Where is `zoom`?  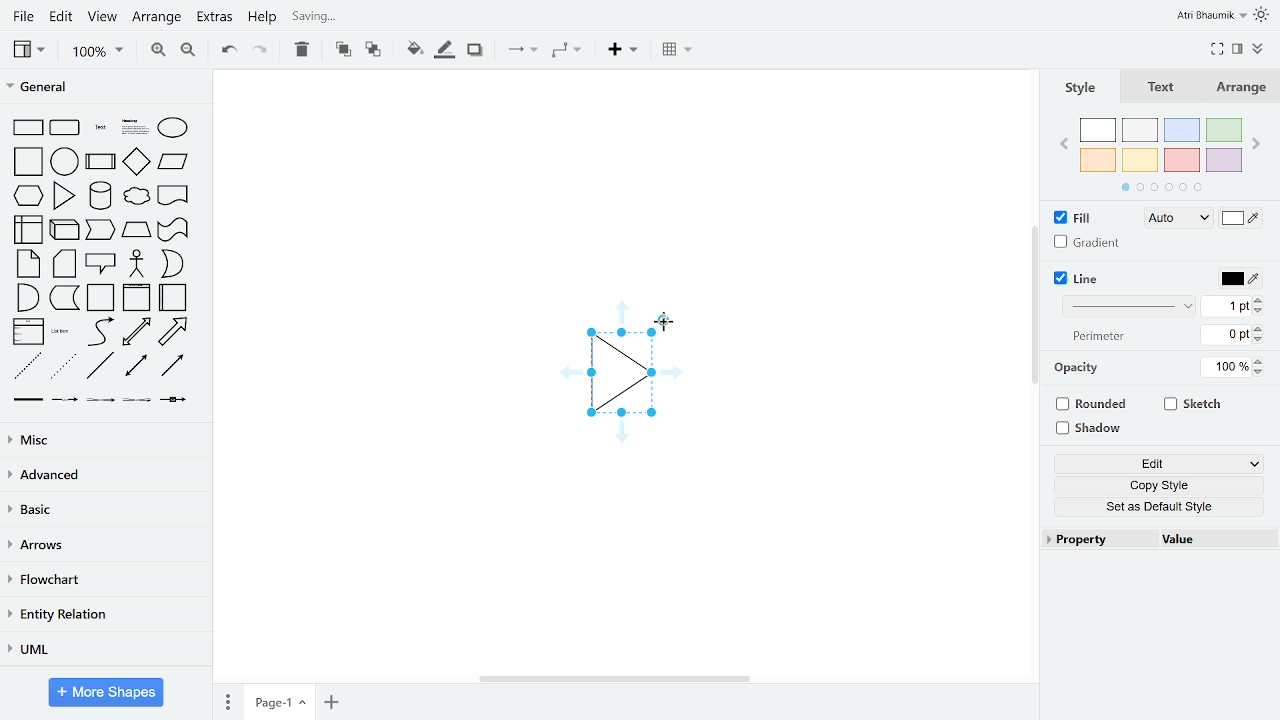
zoom is located at coordinates (97, 52).